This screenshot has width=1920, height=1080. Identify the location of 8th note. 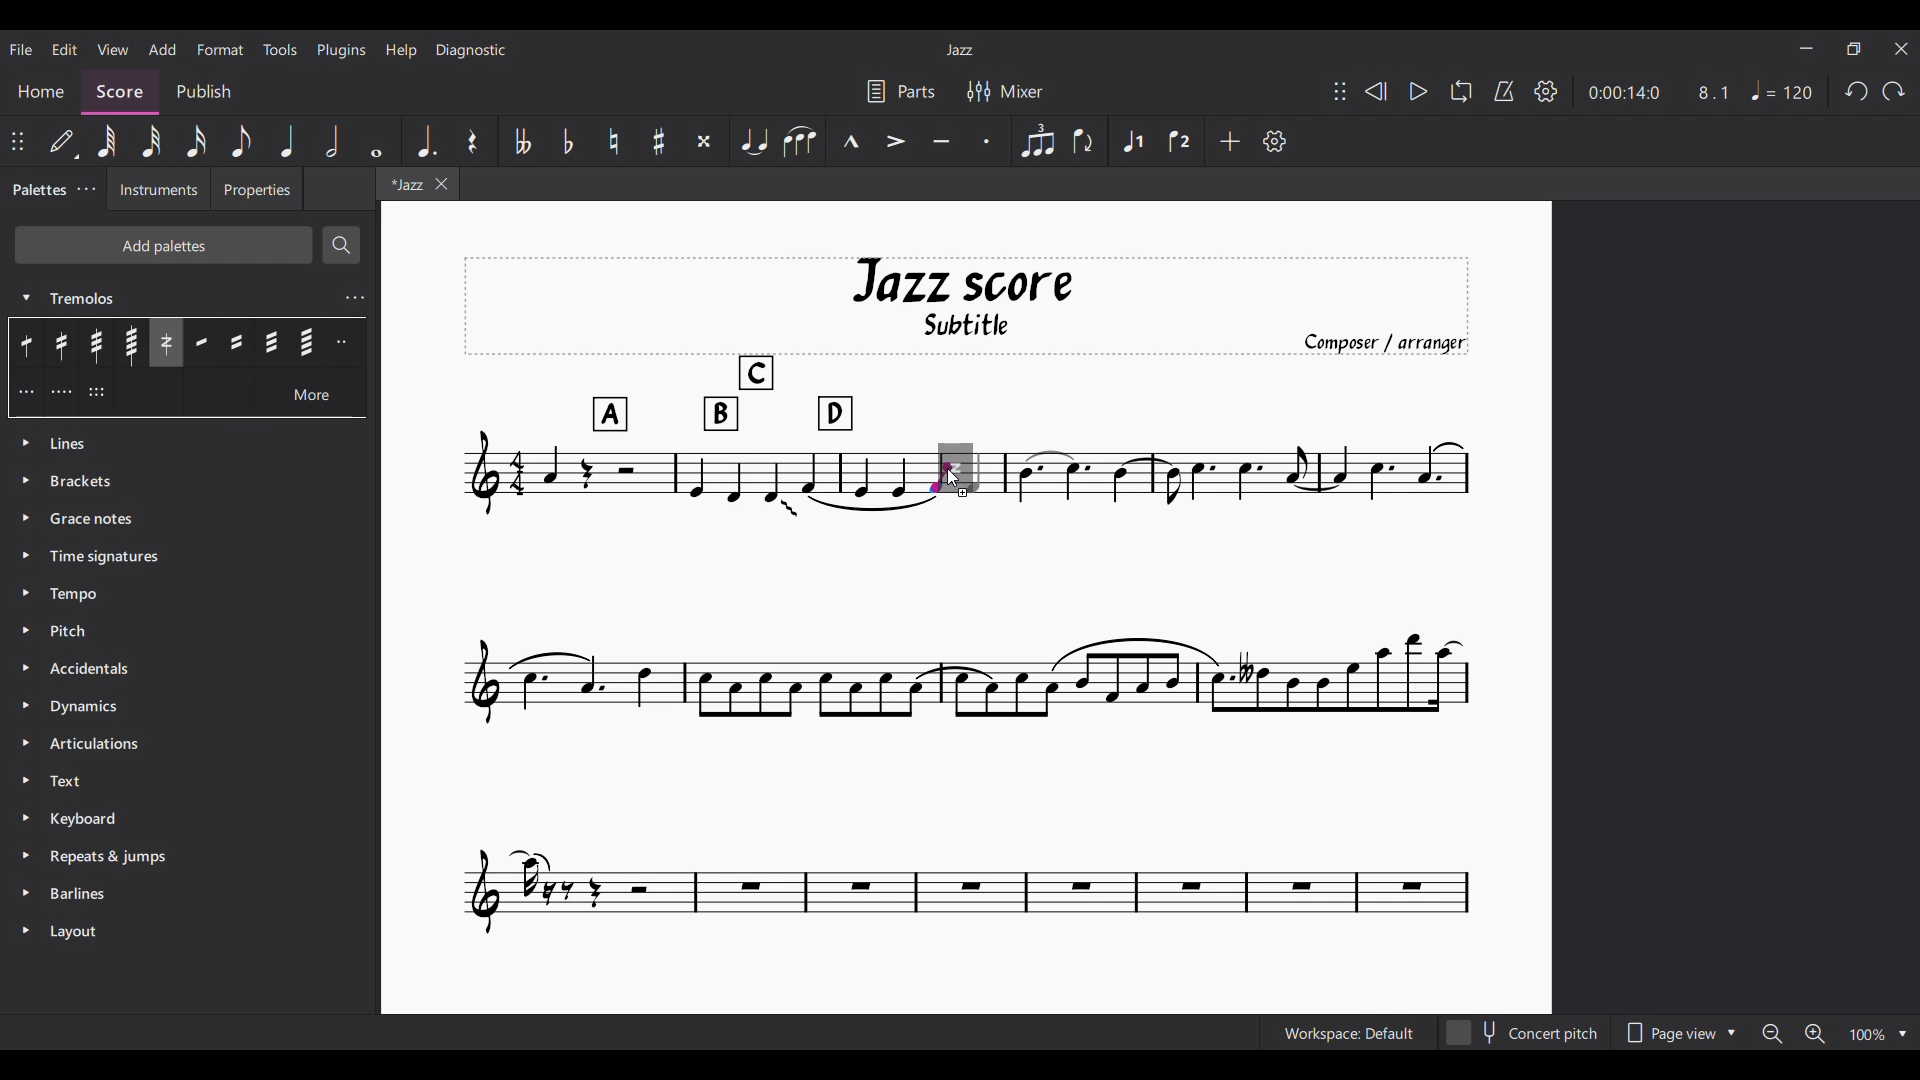
(241, 140).